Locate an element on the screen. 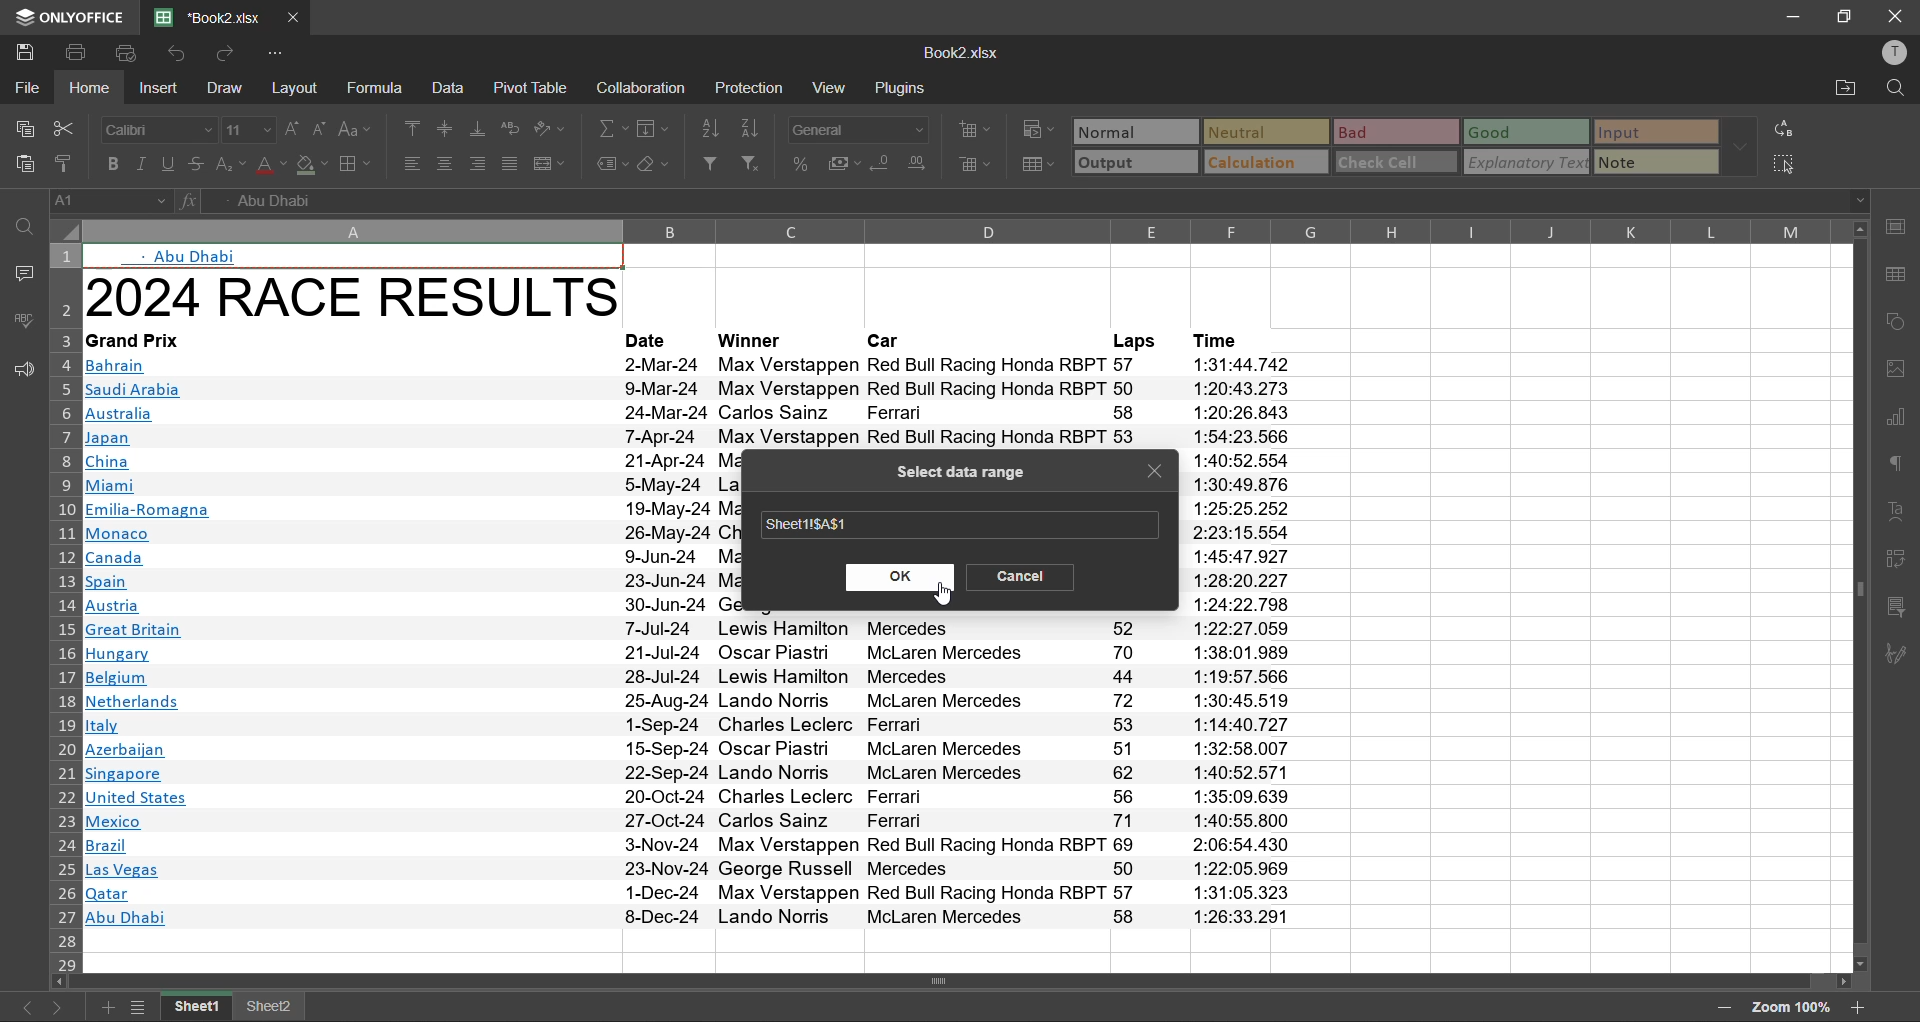 This screenshot has width=1920, height=1022. paragraph is located at coordinates (1897, 466).